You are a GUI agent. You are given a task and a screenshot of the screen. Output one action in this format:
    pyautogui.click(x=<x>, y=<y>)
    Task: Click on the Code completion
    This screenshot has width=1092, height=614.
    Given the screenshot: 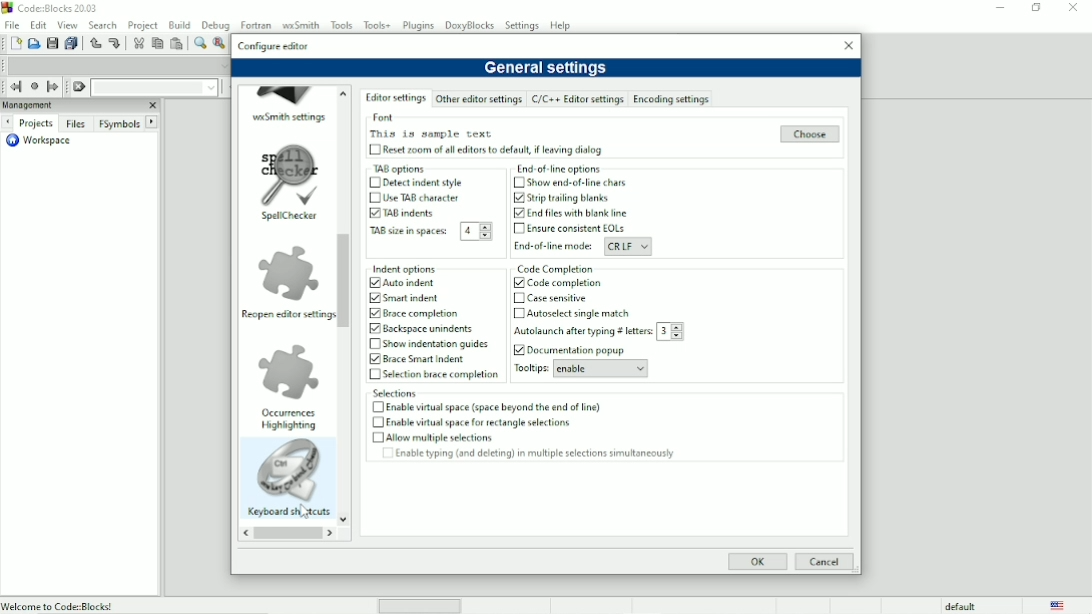 What is the action you would take?
    pyautogui.click(x=565, y=282)
    